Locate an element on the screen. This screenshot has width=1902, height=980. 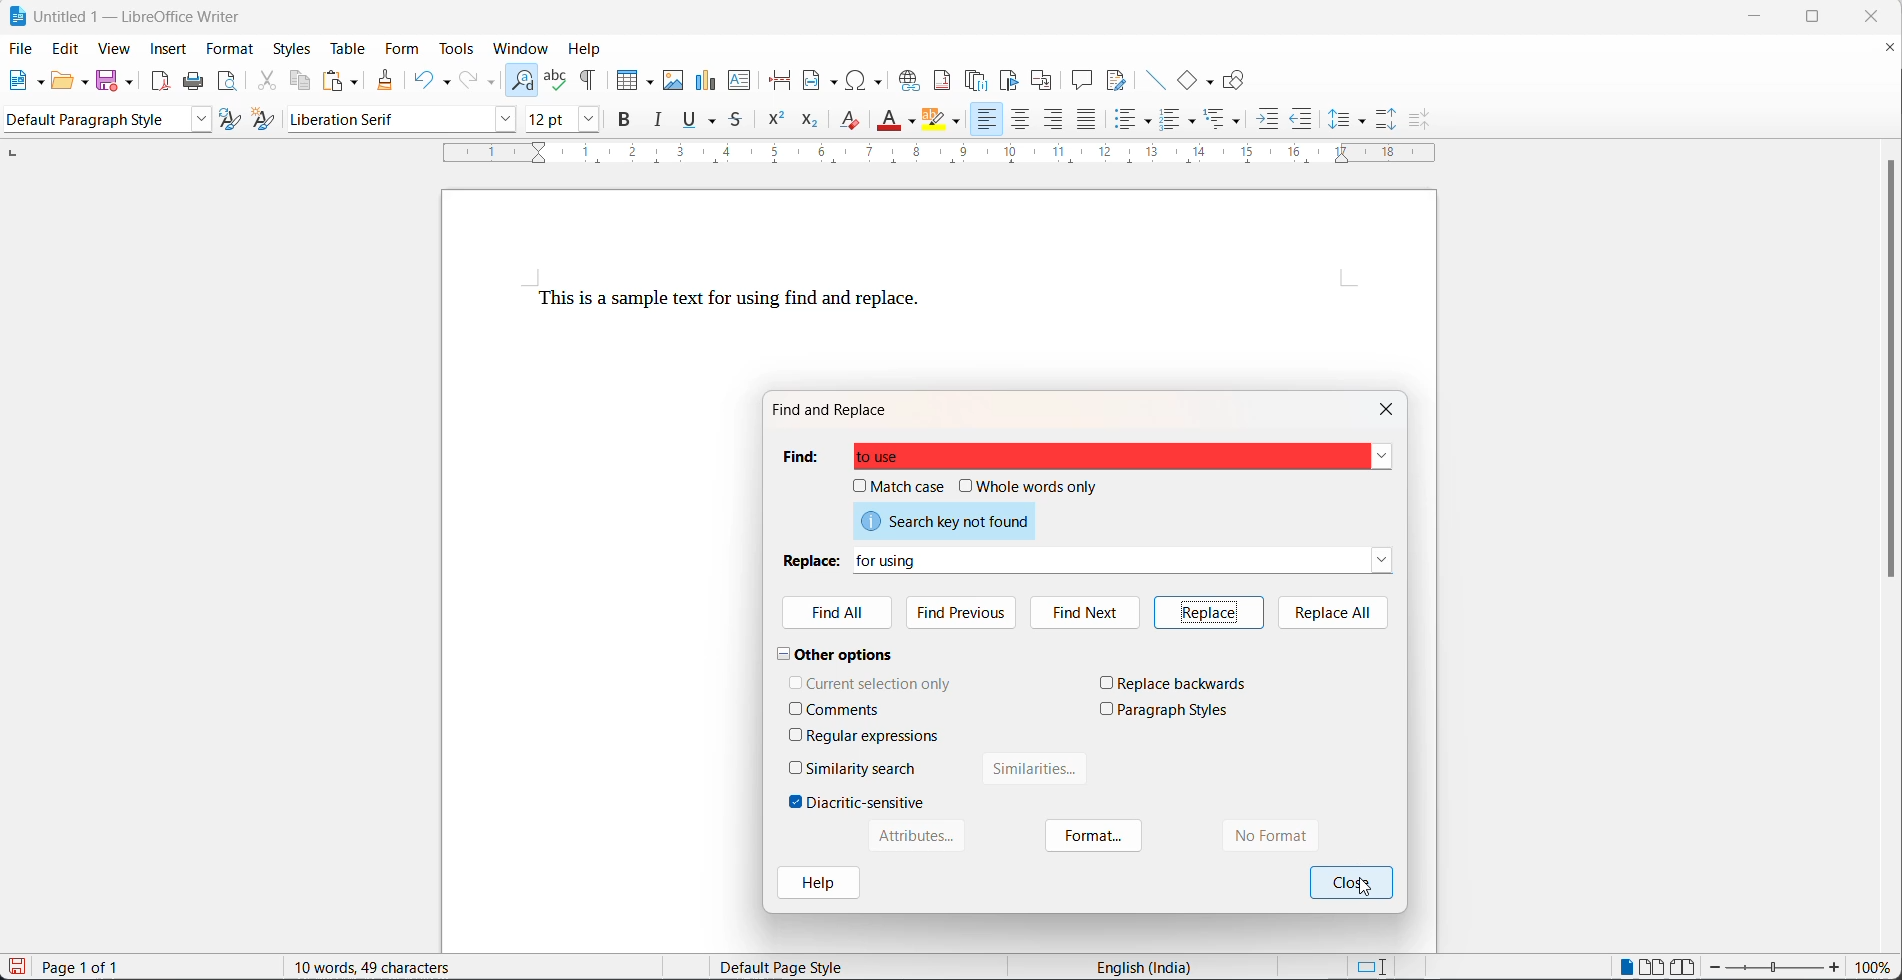
for using is located at coordinates (1105, 560).